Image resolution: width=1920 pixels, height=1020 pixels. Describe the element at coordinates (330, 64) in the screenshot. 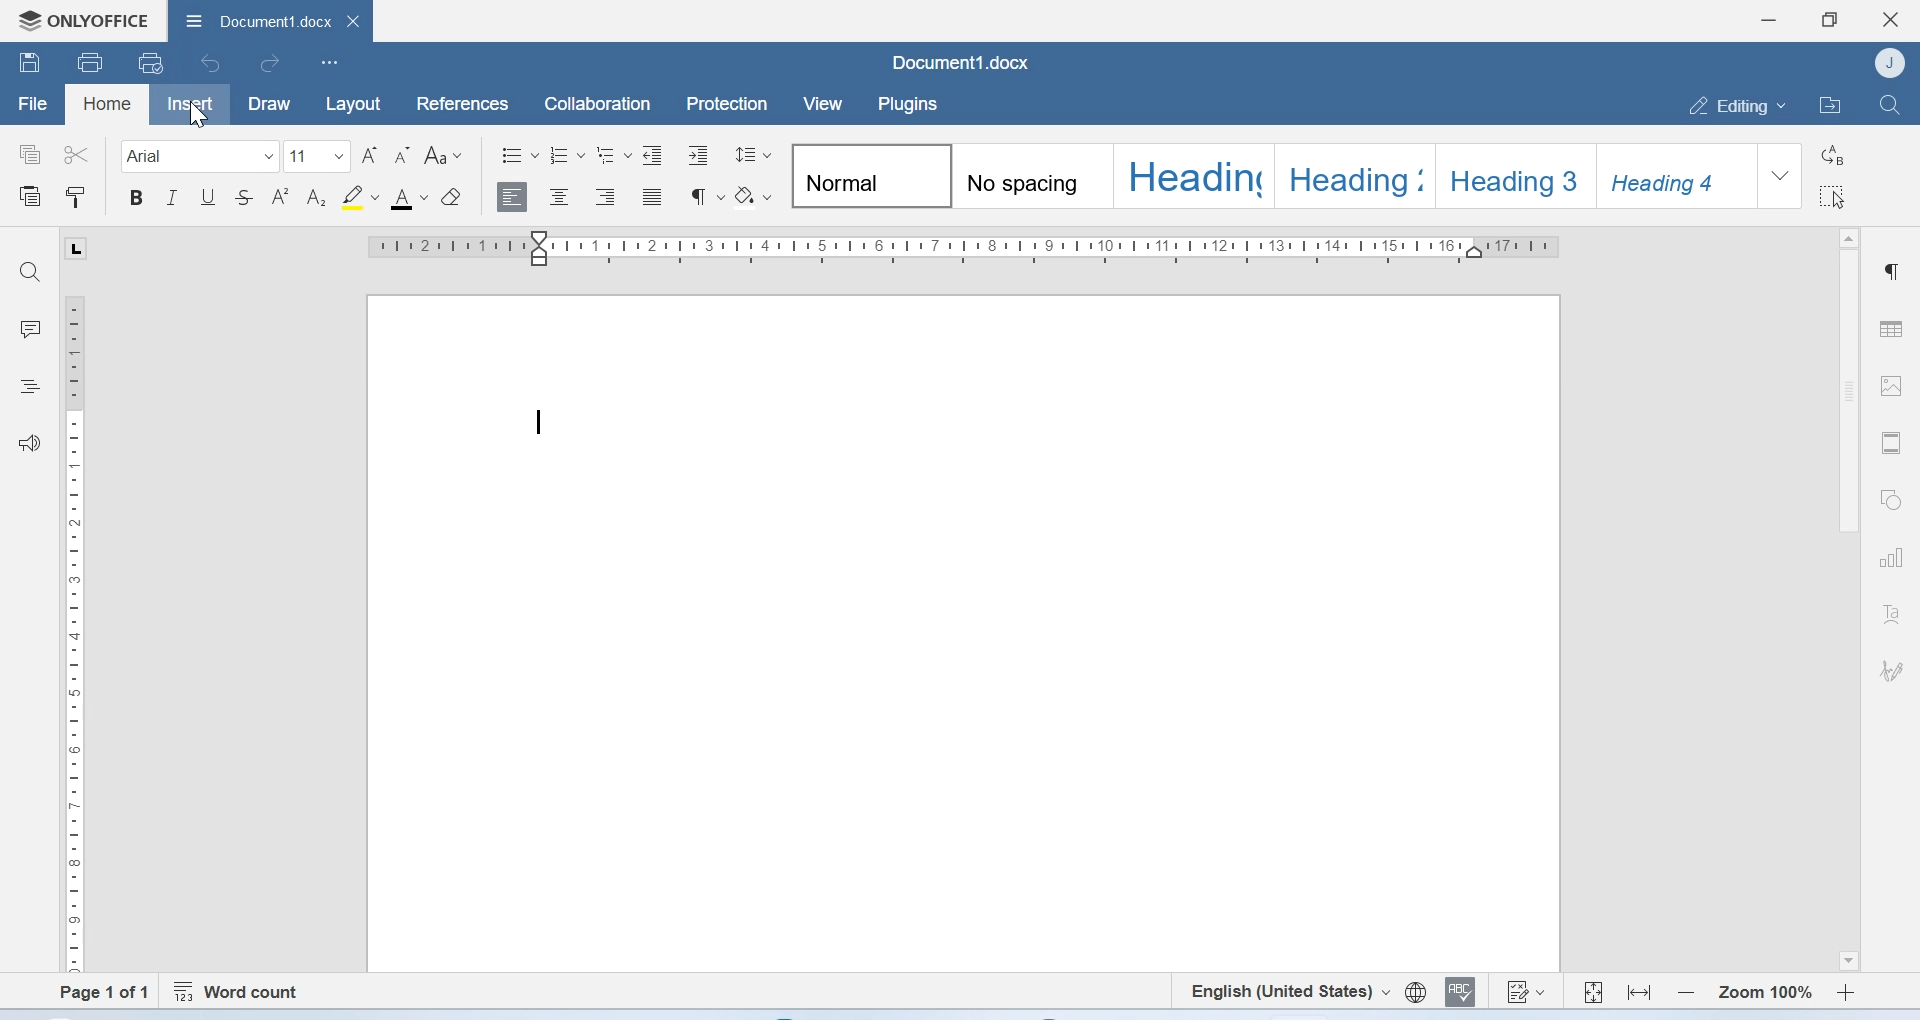

I see `Customize Quick Access Toolbar` at that location.